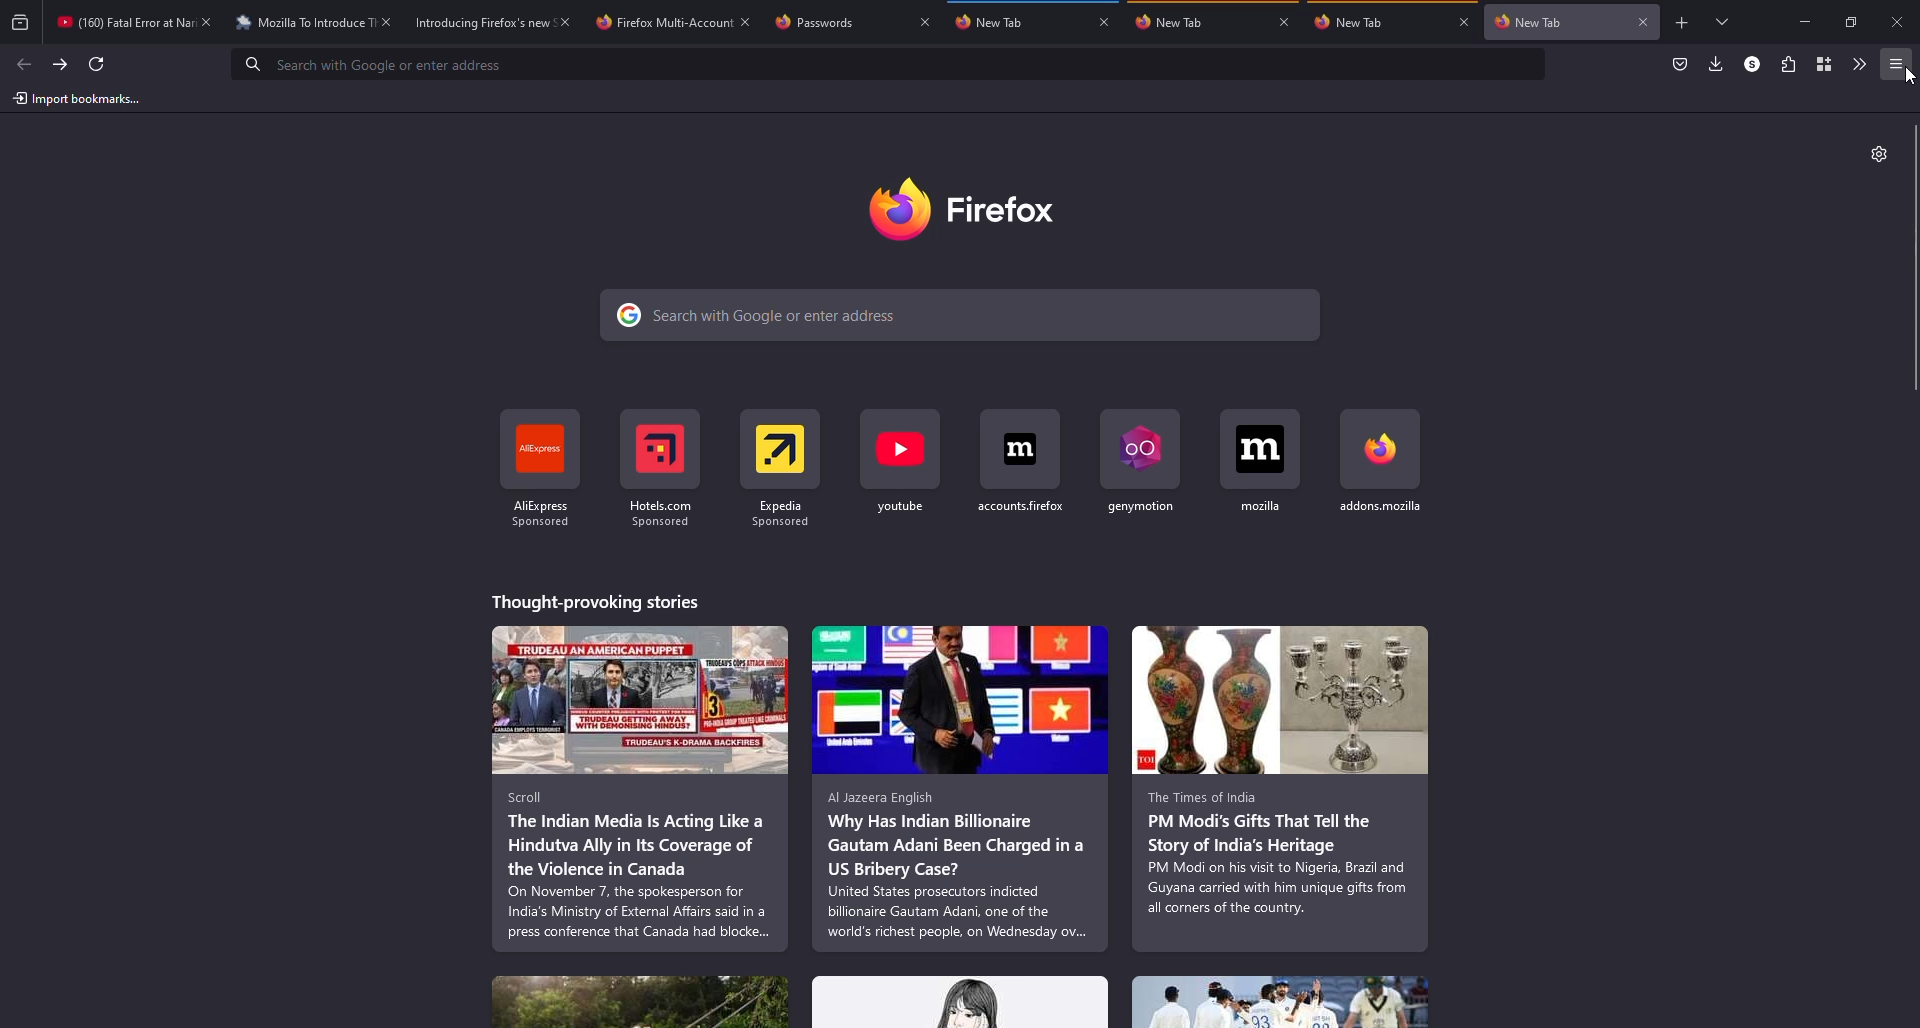  I want to click on tab, so click(991, 21).